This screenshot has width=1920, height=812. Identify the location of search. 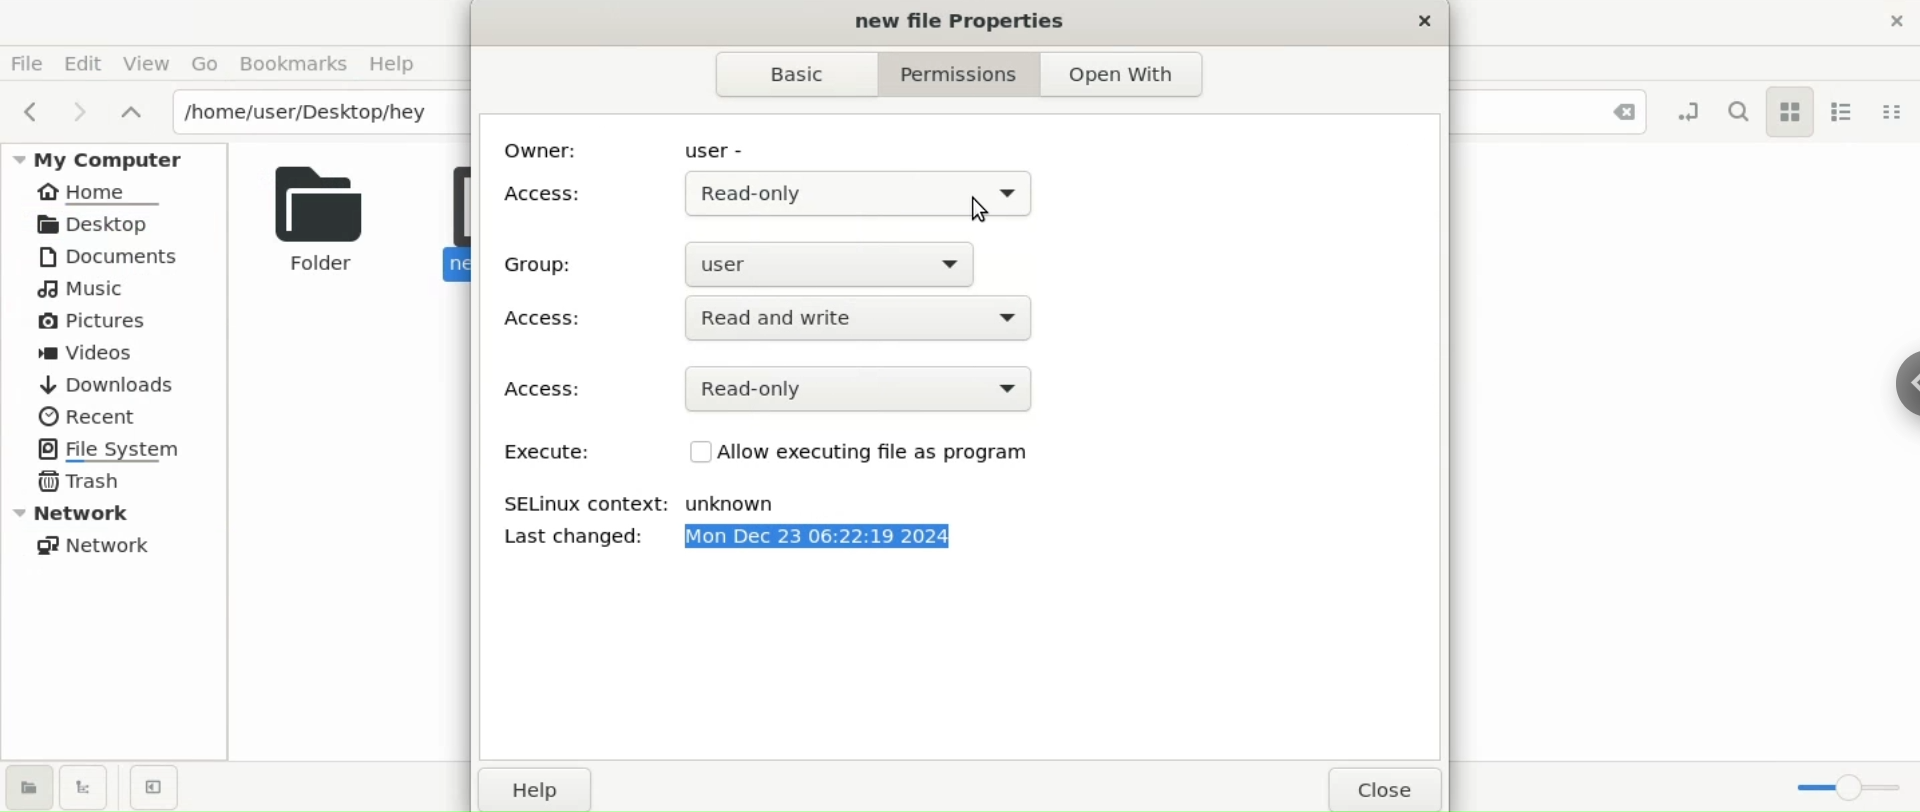
(1743, 109).